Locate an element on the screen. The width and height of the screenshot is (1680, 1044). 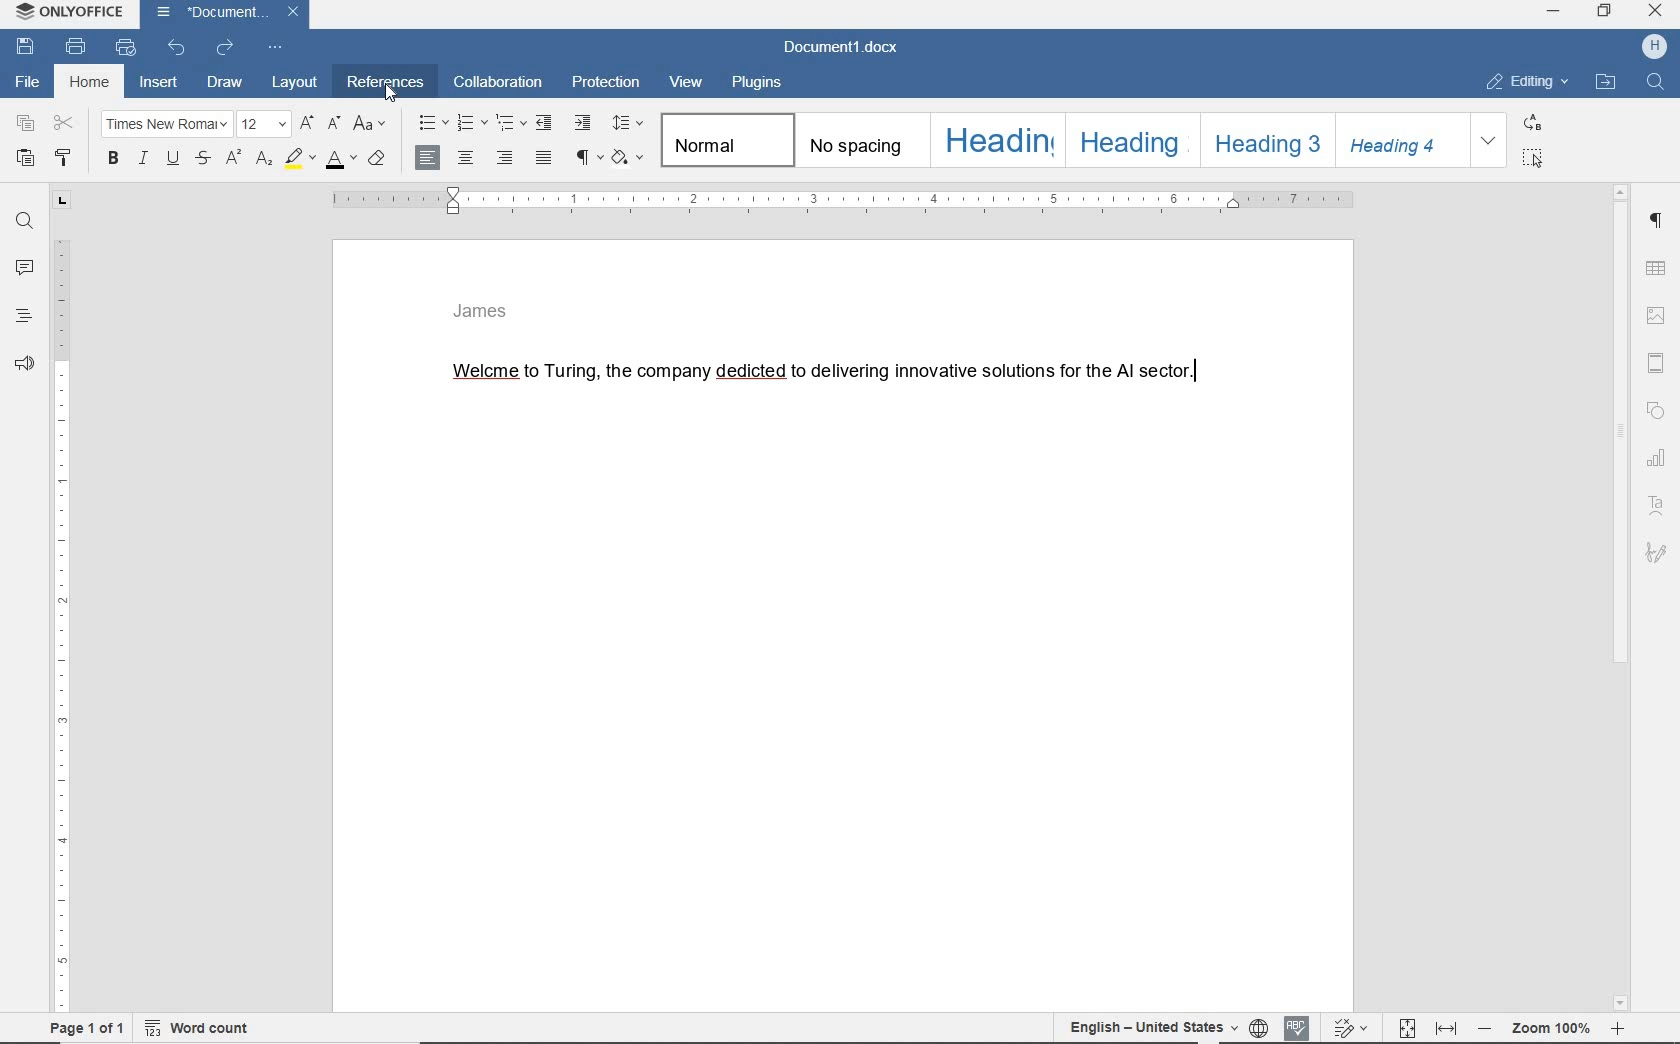
set document language is located at coordinates (1260, 1028).